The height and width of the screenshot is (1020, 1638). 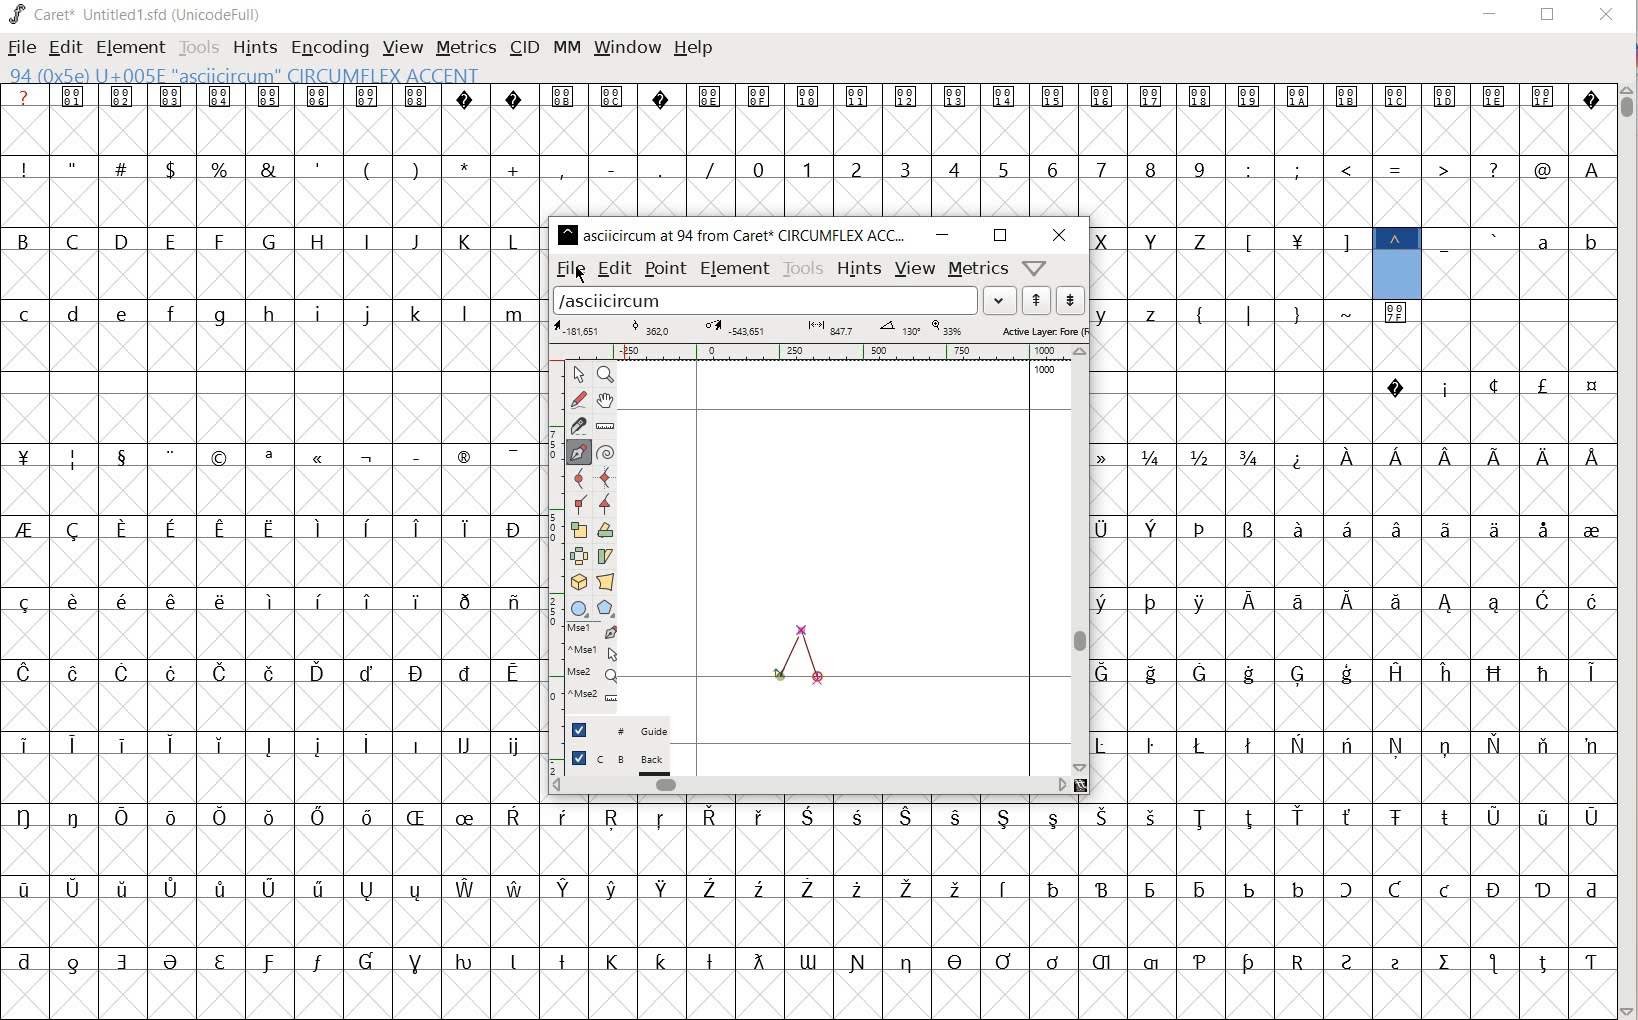 What do you see at coordinates (578, 399) in the screenshot?
I see `draw a freehand curve` at bounding box center [578, 399].